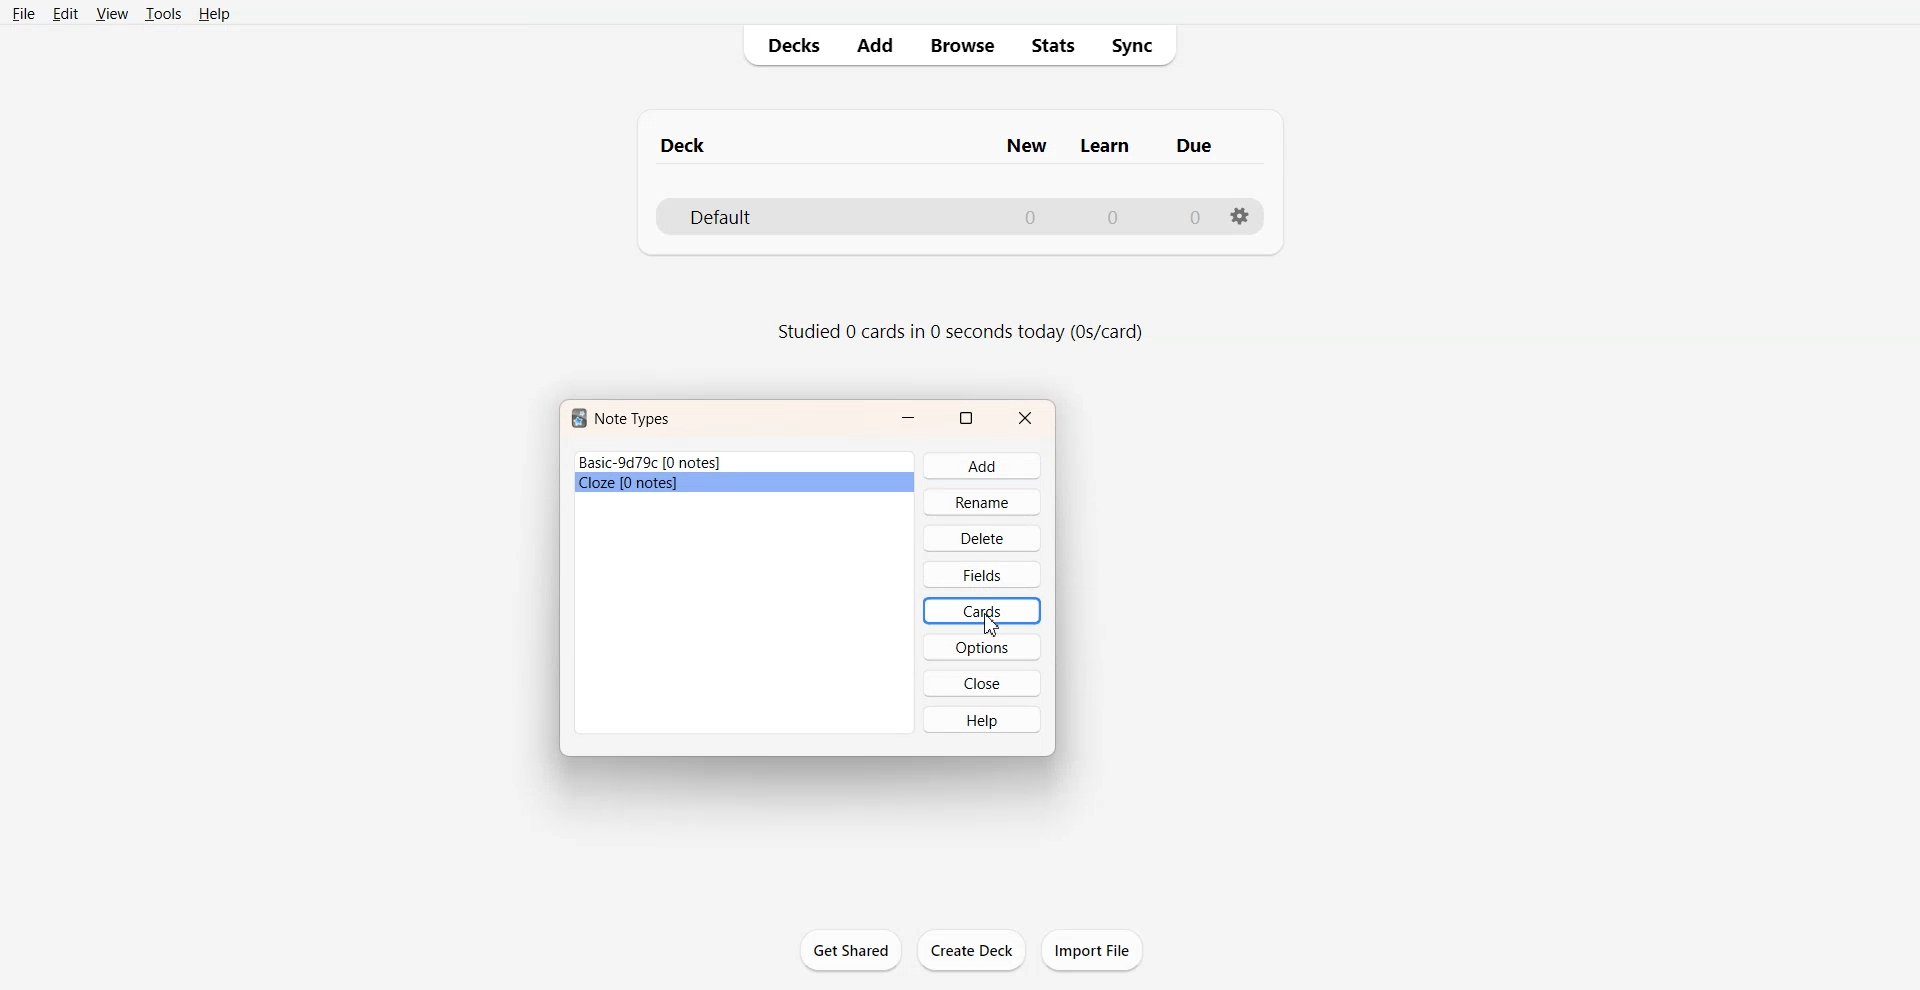 The image size is (1920, 990). Describe the element at coordinates (850, 950) in the screenshot. I see `Get Shared` at that location.